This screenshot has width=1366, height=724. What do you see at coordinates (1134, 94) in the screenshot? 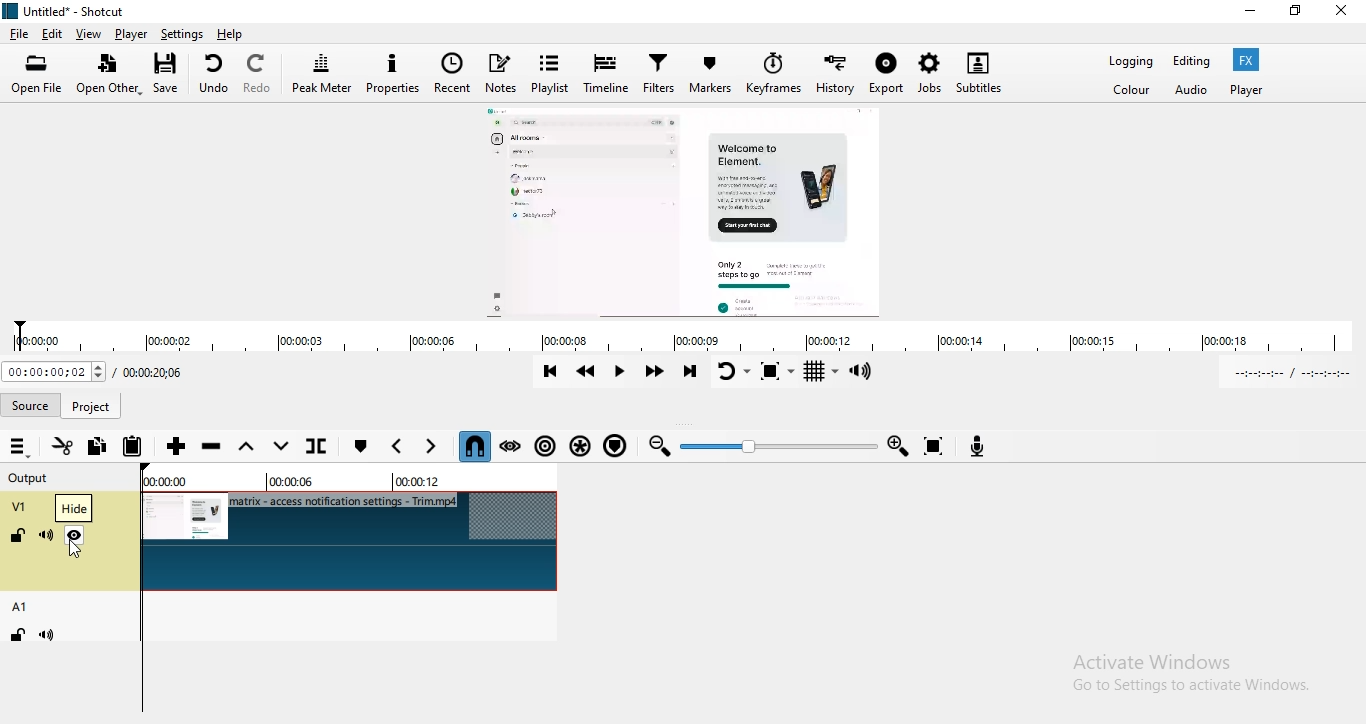
I see `Color` at bounding box center [1134, 94].